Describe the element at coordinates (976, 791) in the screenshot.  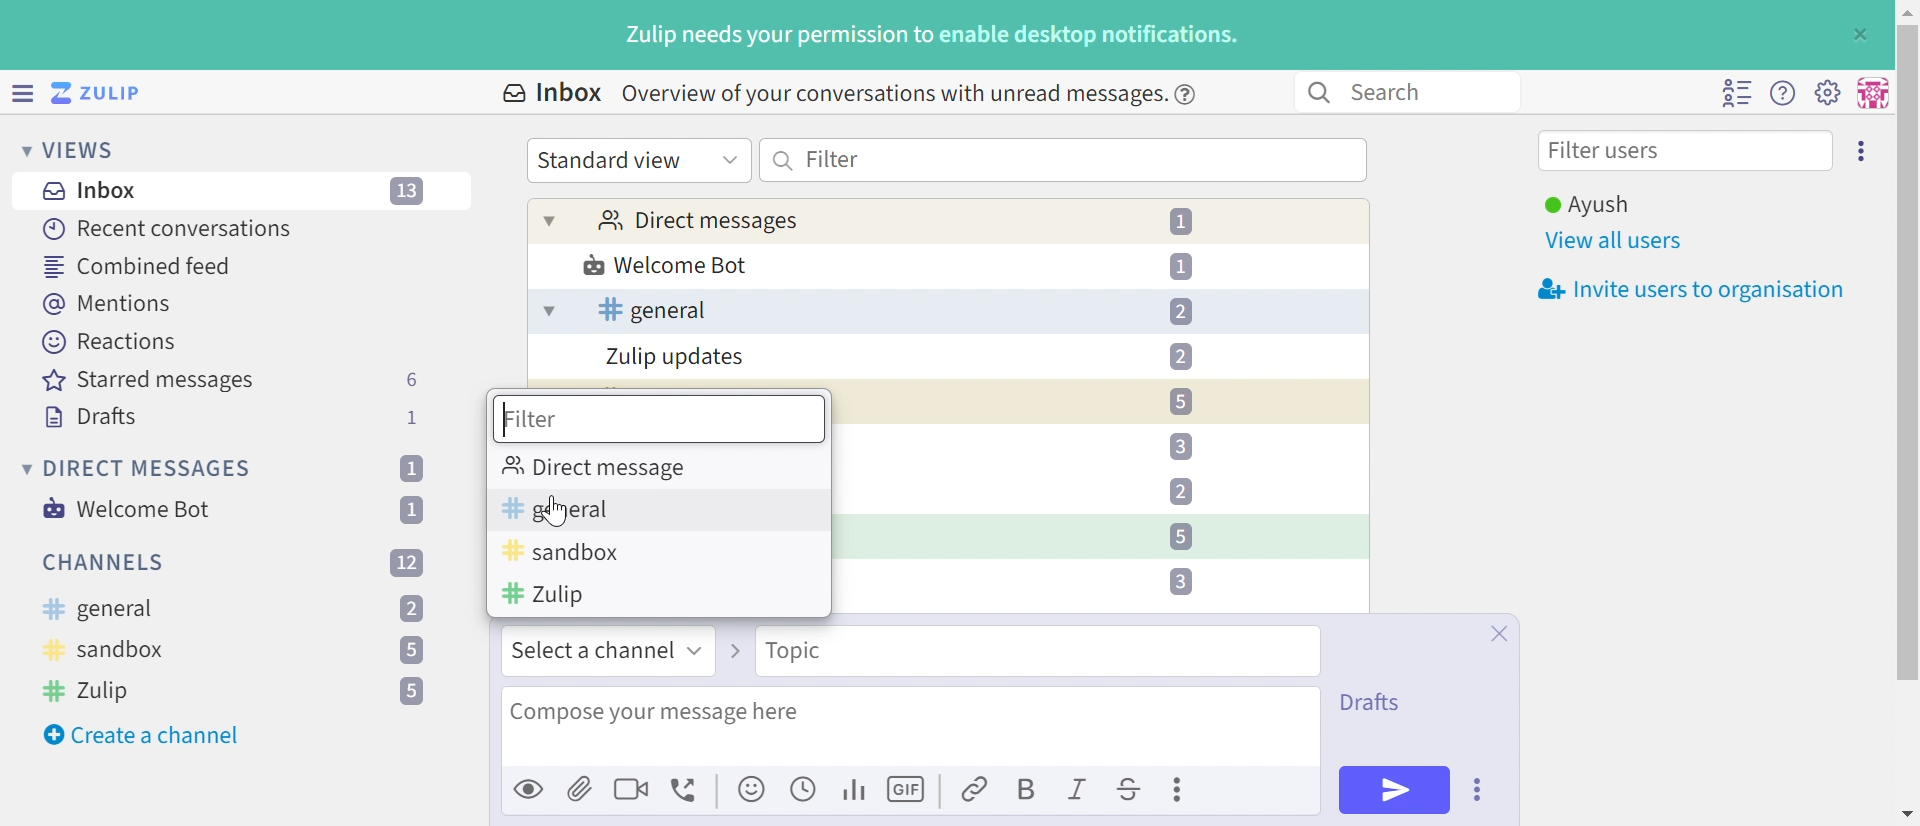
I see `Link` at that location.